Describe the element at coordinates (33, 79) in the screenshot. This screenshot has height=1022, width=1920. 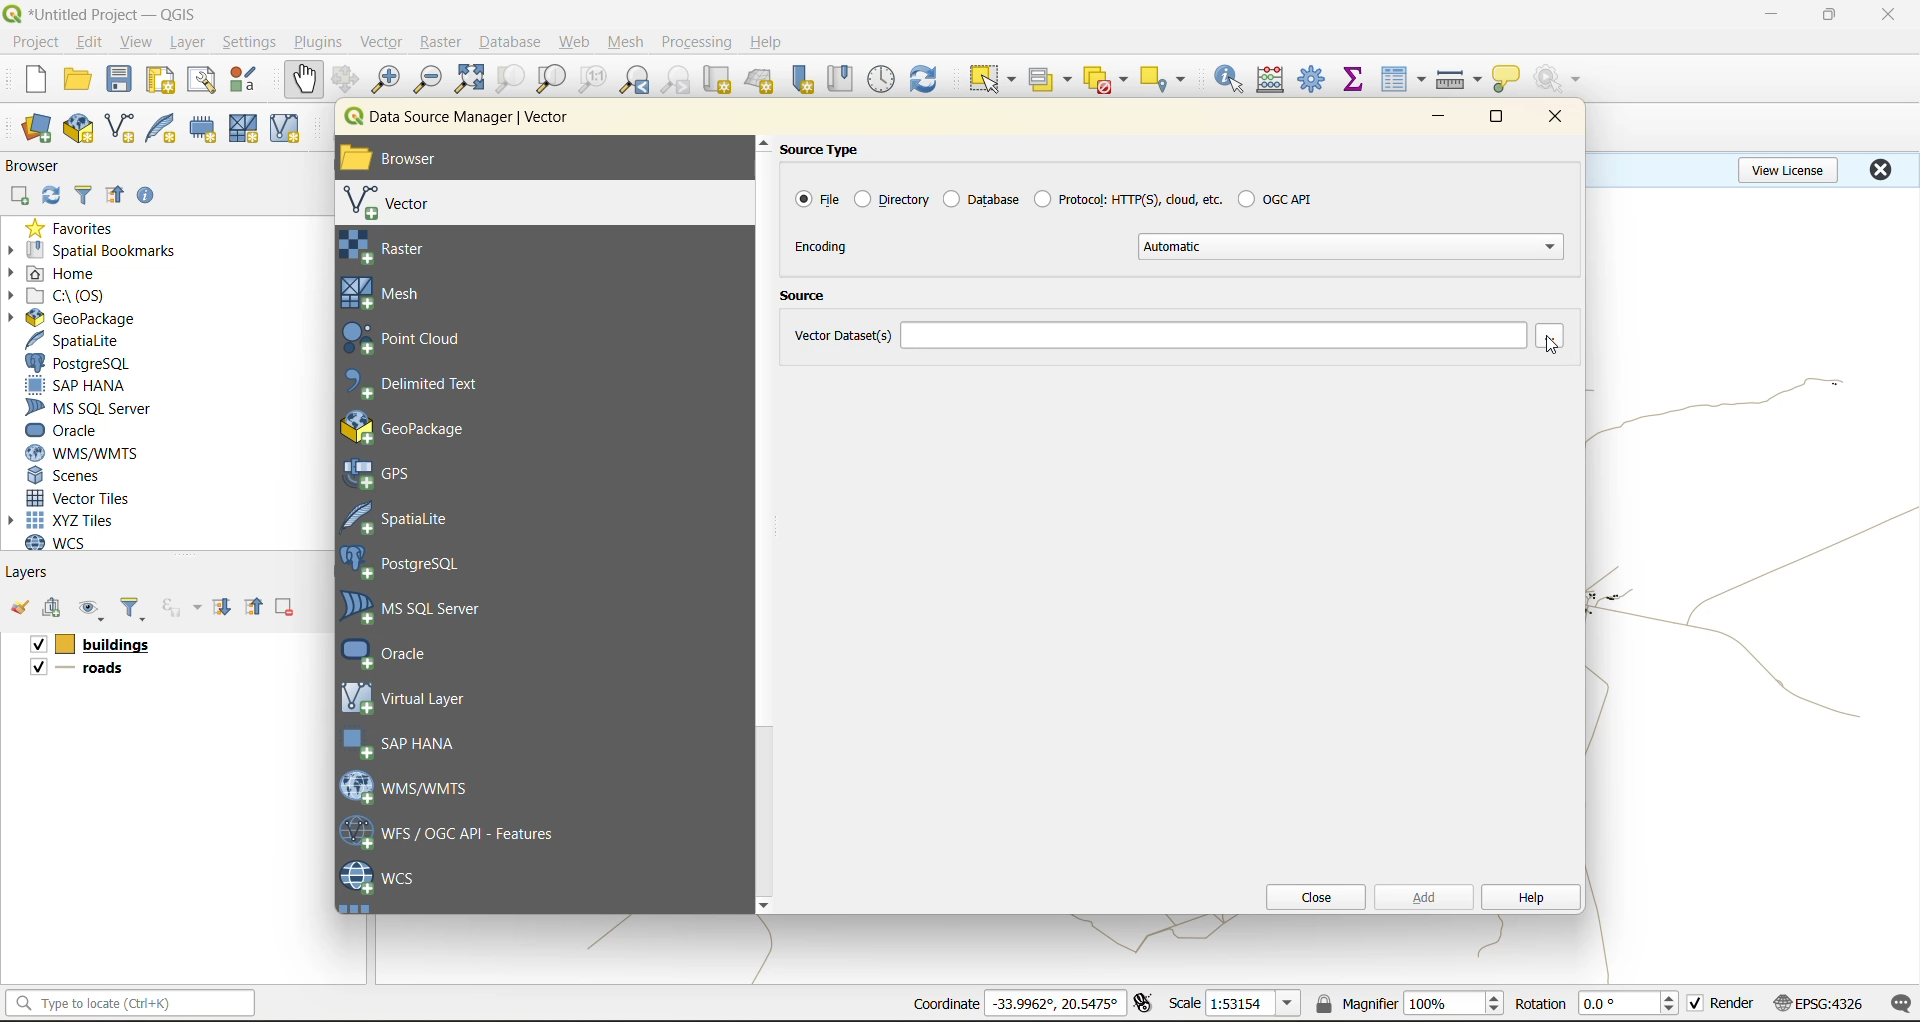
I see `new` at that location.